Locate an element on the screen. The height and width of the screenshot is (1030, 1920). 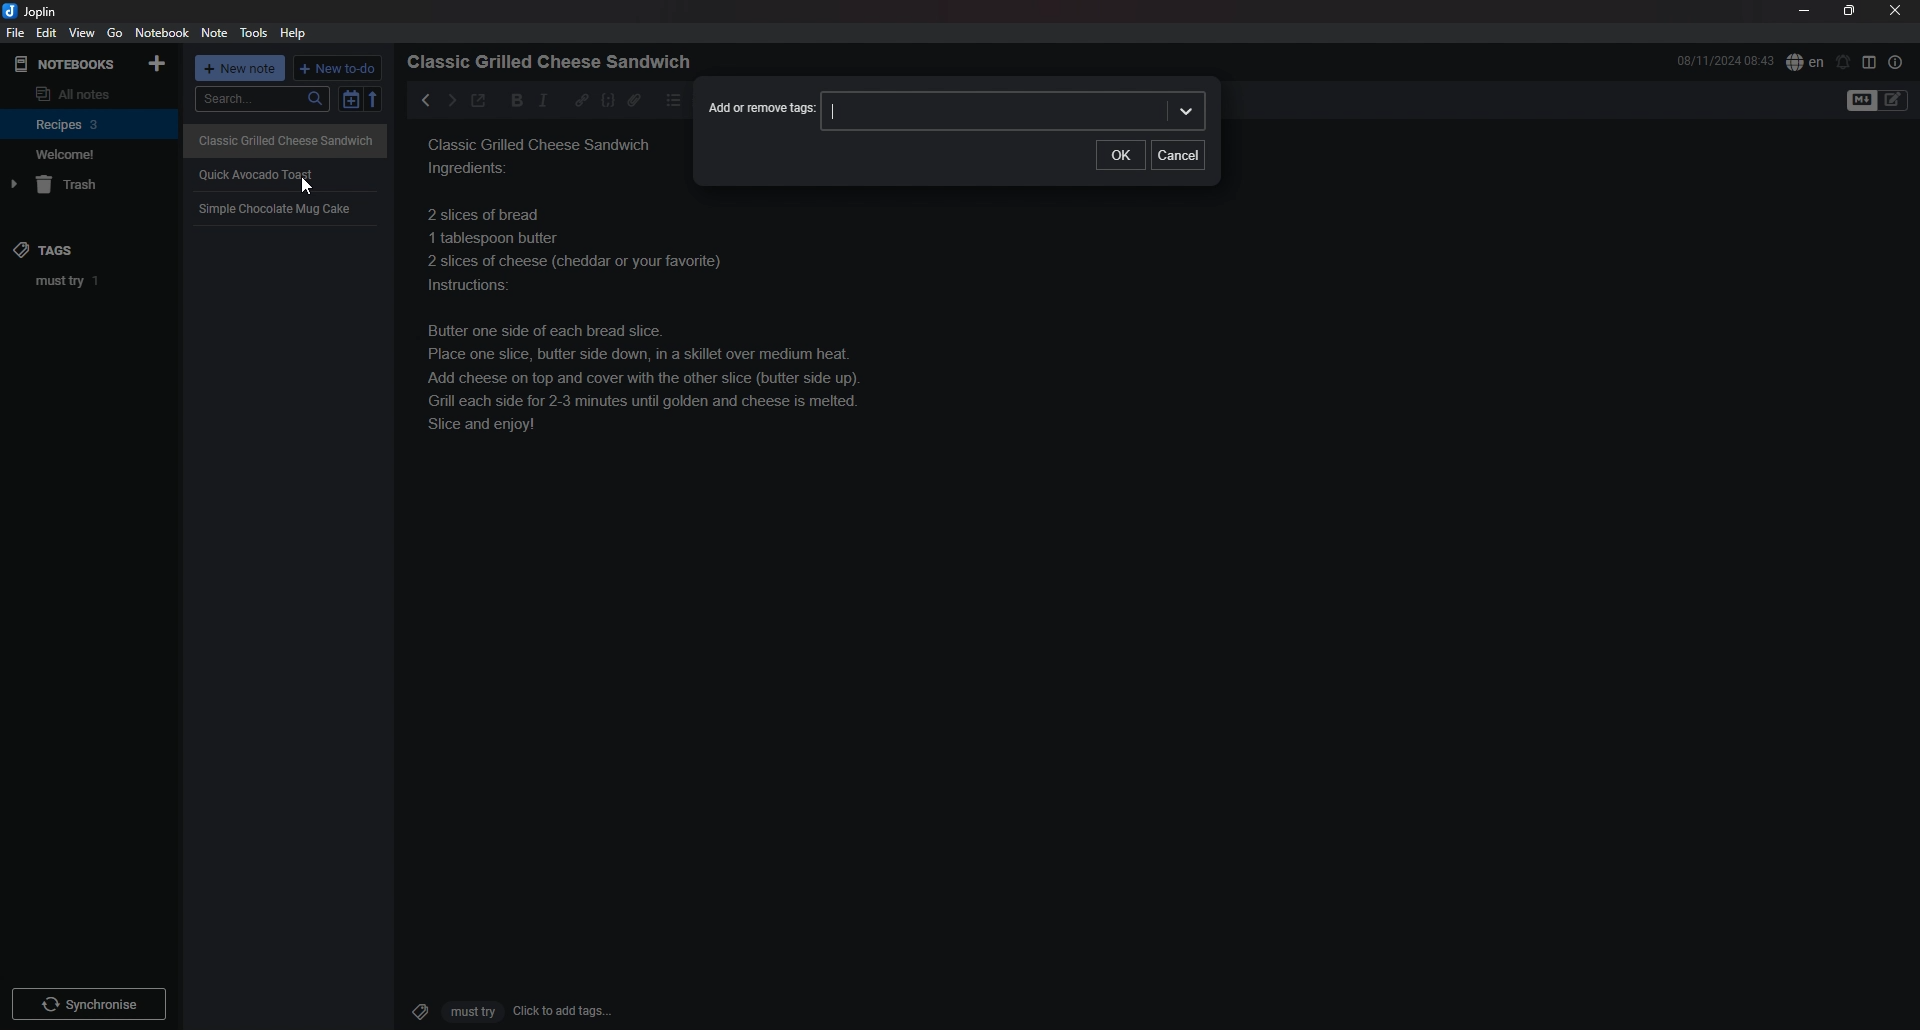
time is located at coordinates (1725, 60).